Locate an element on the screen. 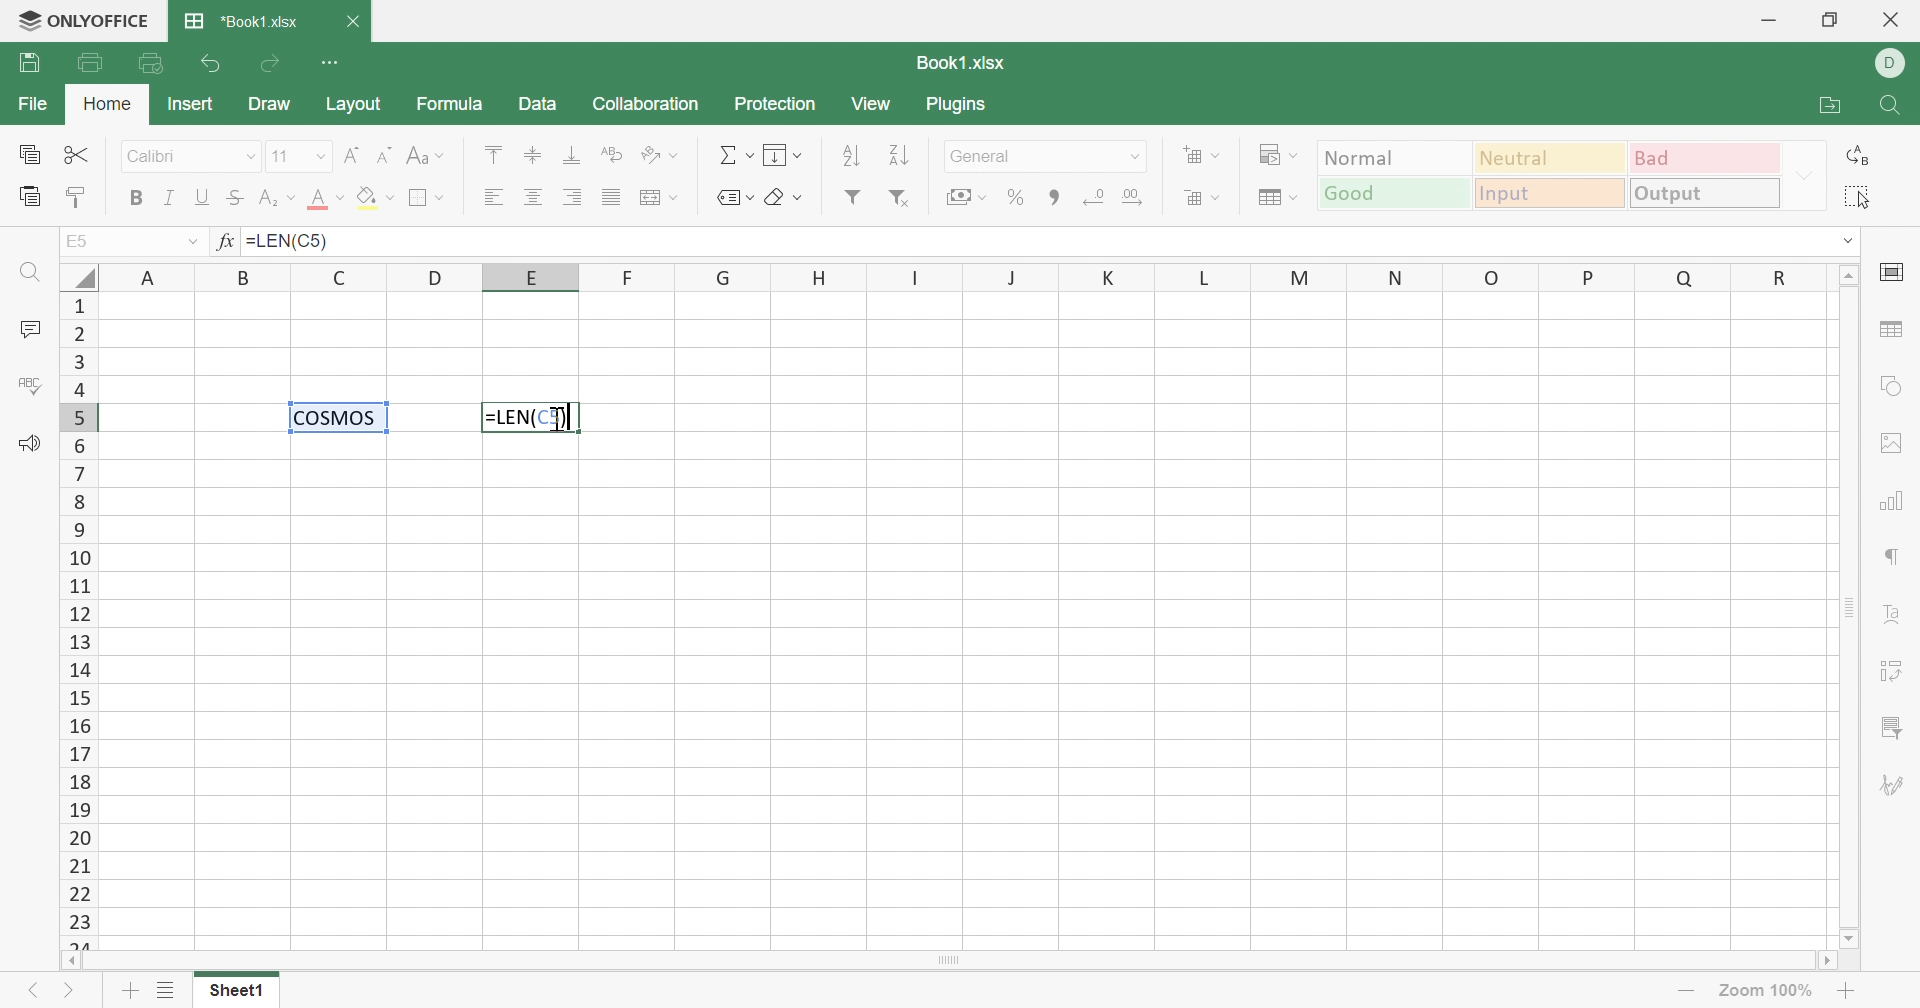 This screenshot has height=1008, width=1920. Signature settings is located at coordinates (1893, 785).